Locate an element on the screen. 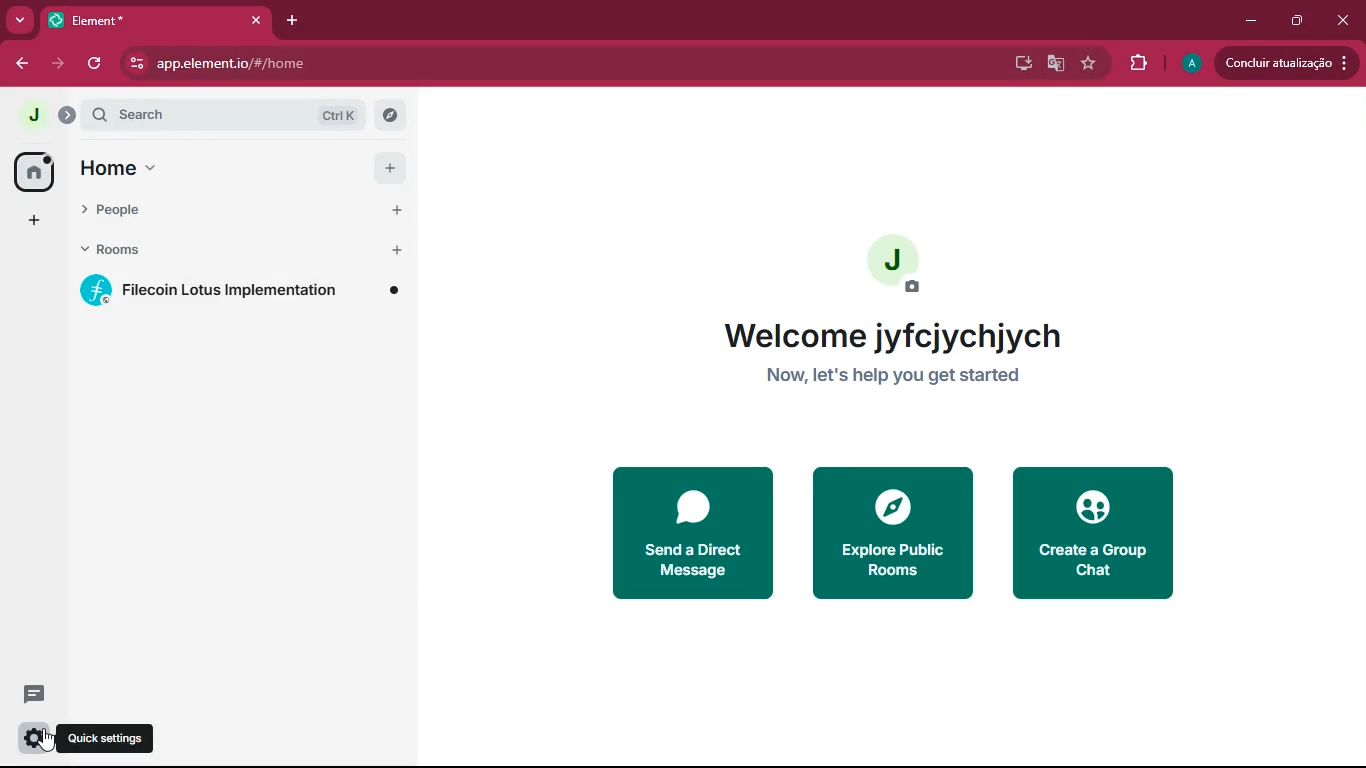 The height and width of the screenshot is (768, 1366). minimize is located at coordinates (1247, 22).